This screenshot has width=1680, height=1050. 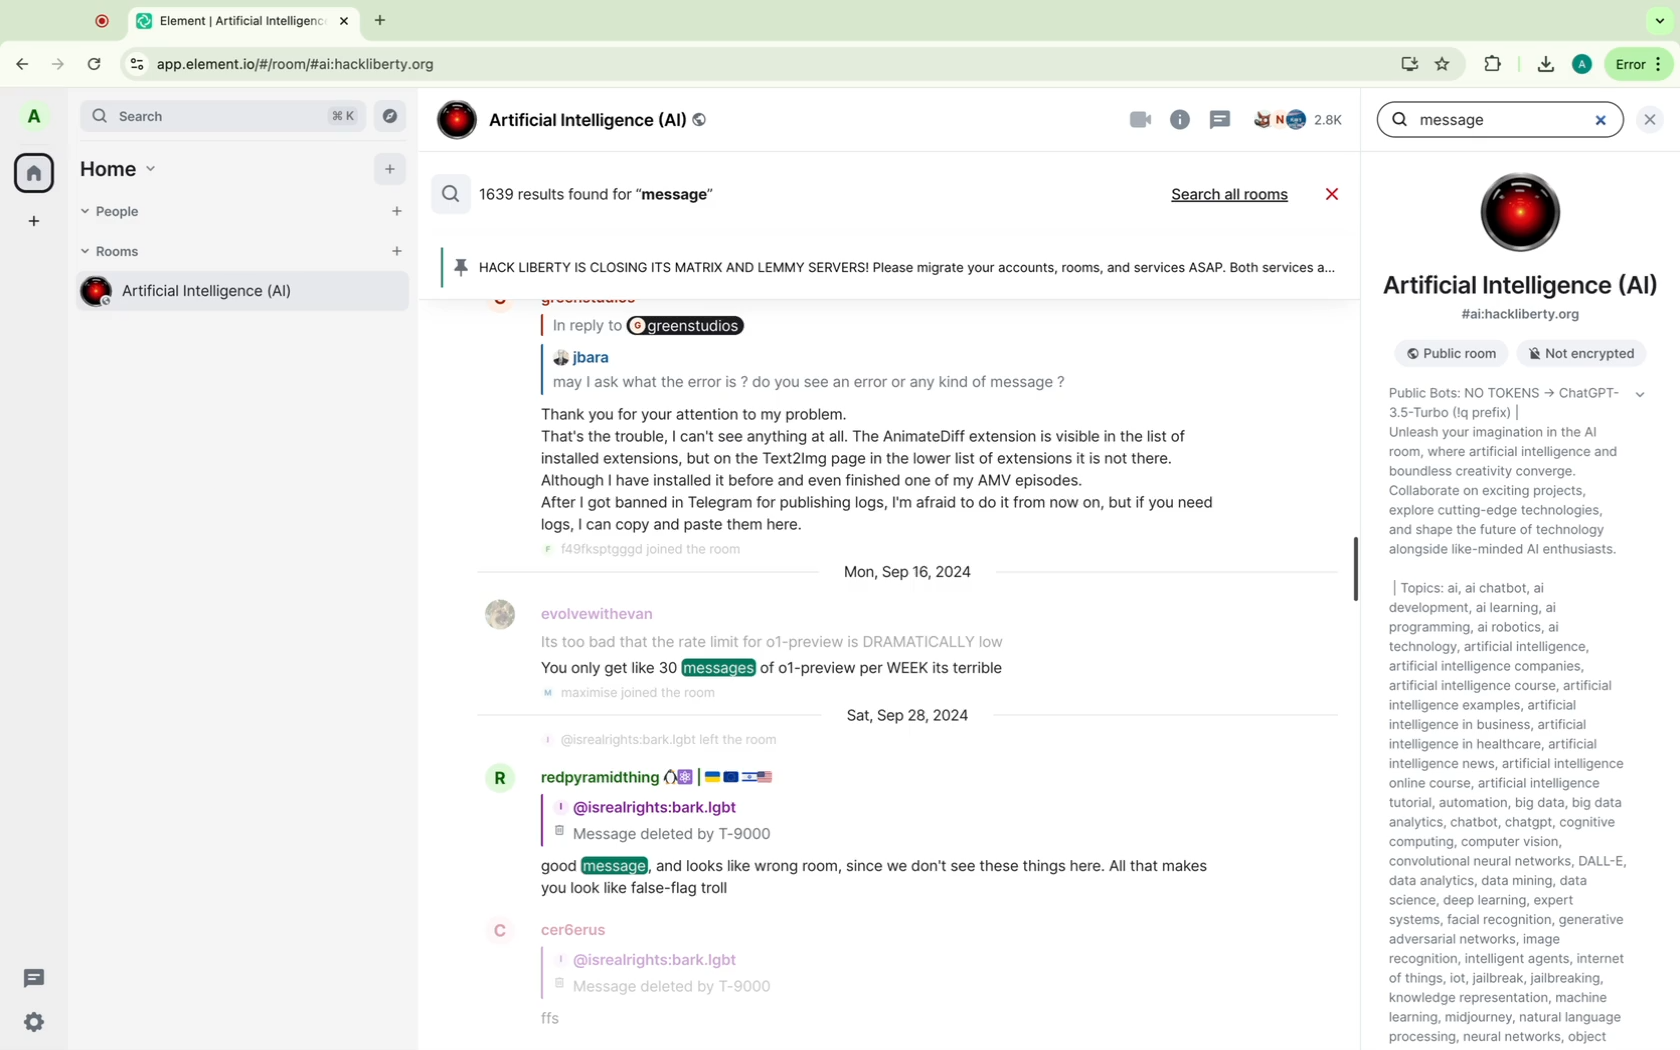 I want to click on room info, so click(x=1181, y=119).